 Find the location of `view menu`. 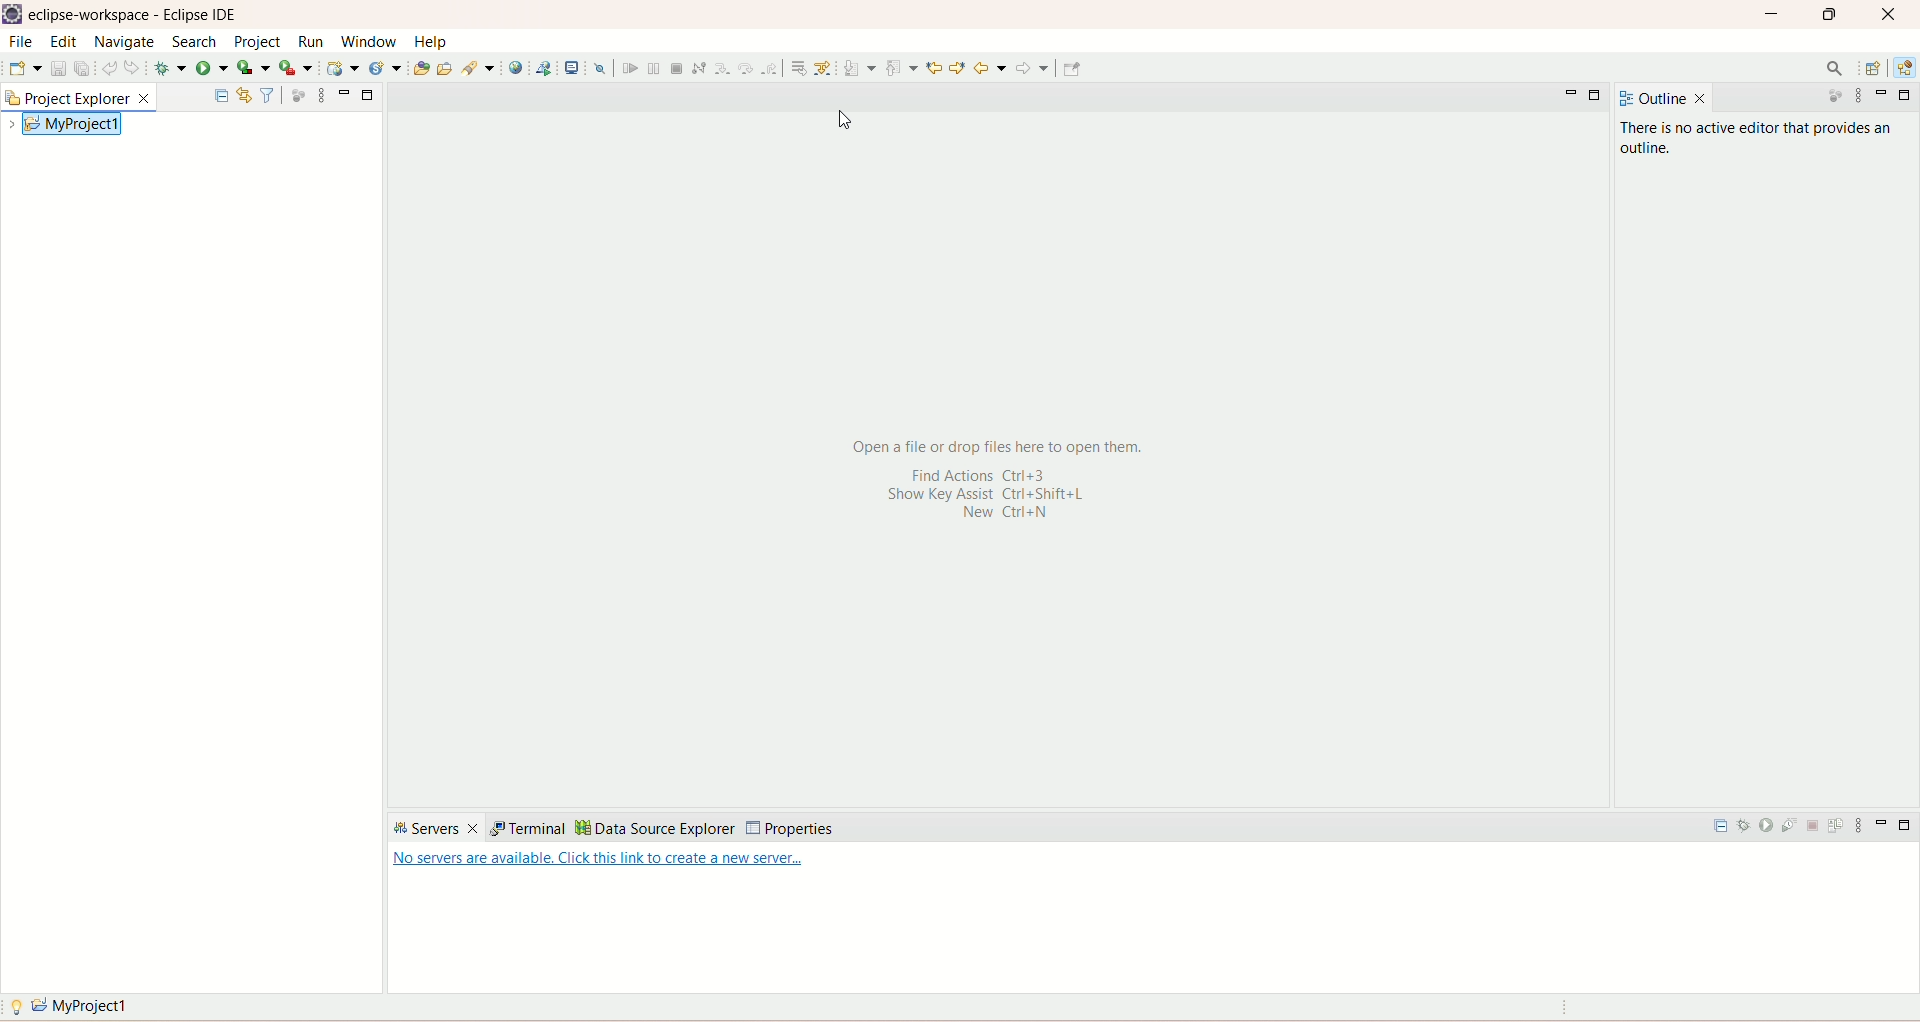

view menu is located at coordinates (1863, 826).